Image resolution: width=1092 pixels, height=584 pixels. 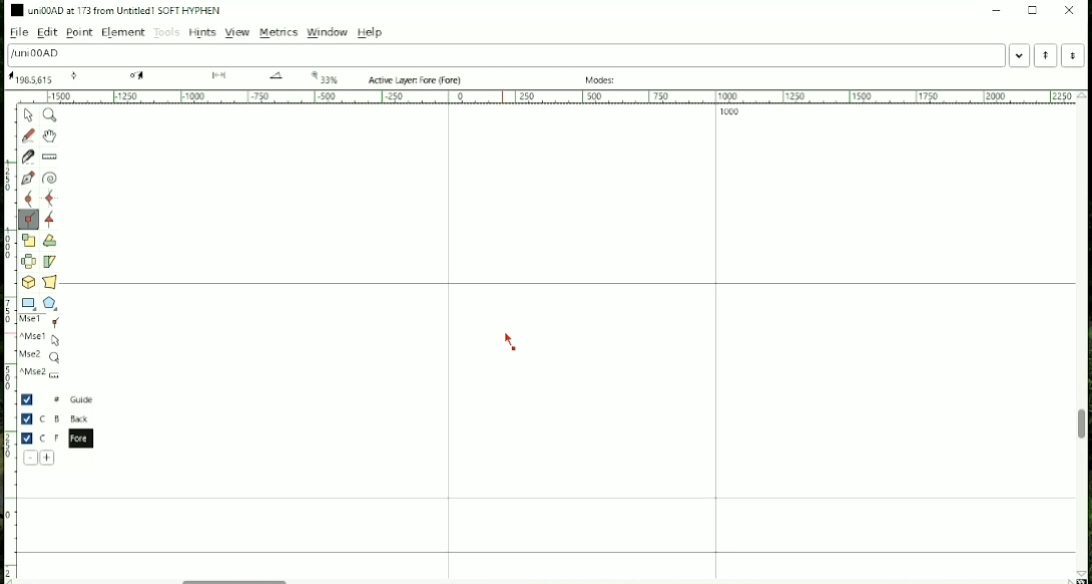 I want to click on Cut splines in two, so click(x=28, y=157).